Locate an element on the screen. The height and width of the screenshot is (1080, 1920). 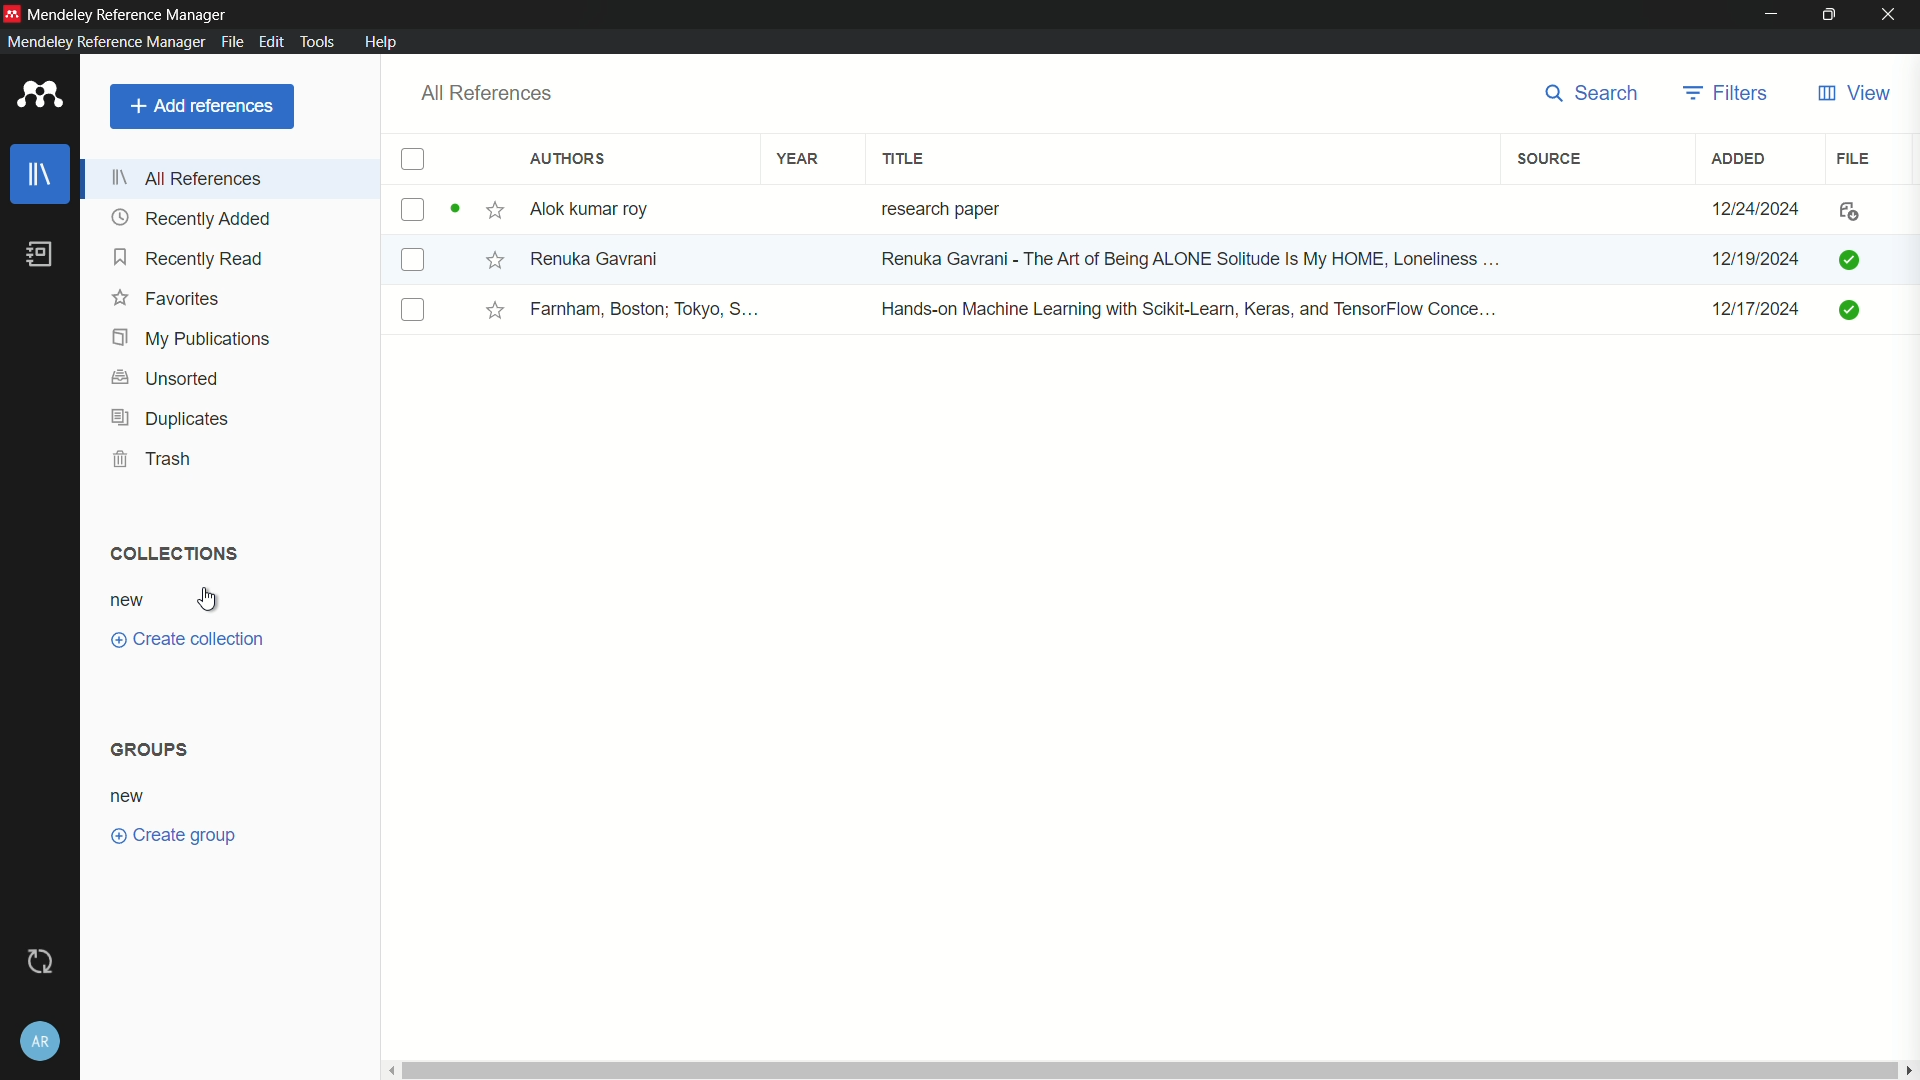
account and help is located at coordinates (40, 1038).